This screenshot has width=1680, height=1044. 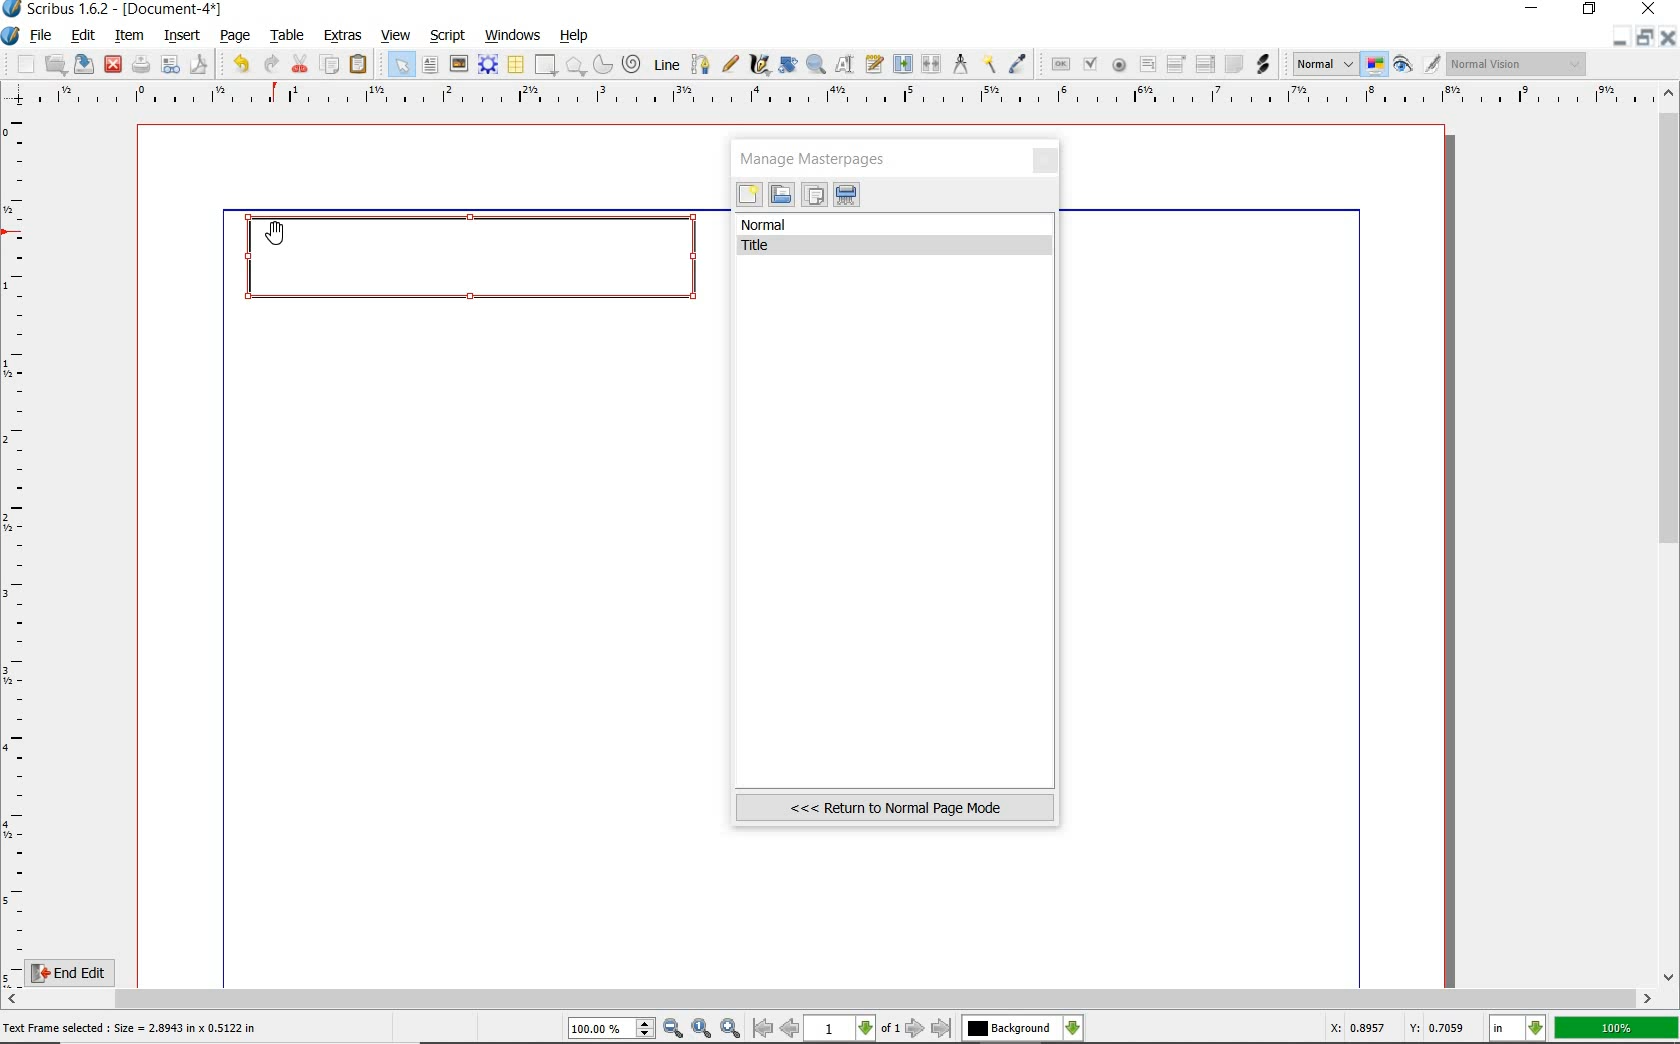 What do you see at coordinates (1233, 65) in the screenshot?
I see `text annotation` at bounding box center [1233, 65].